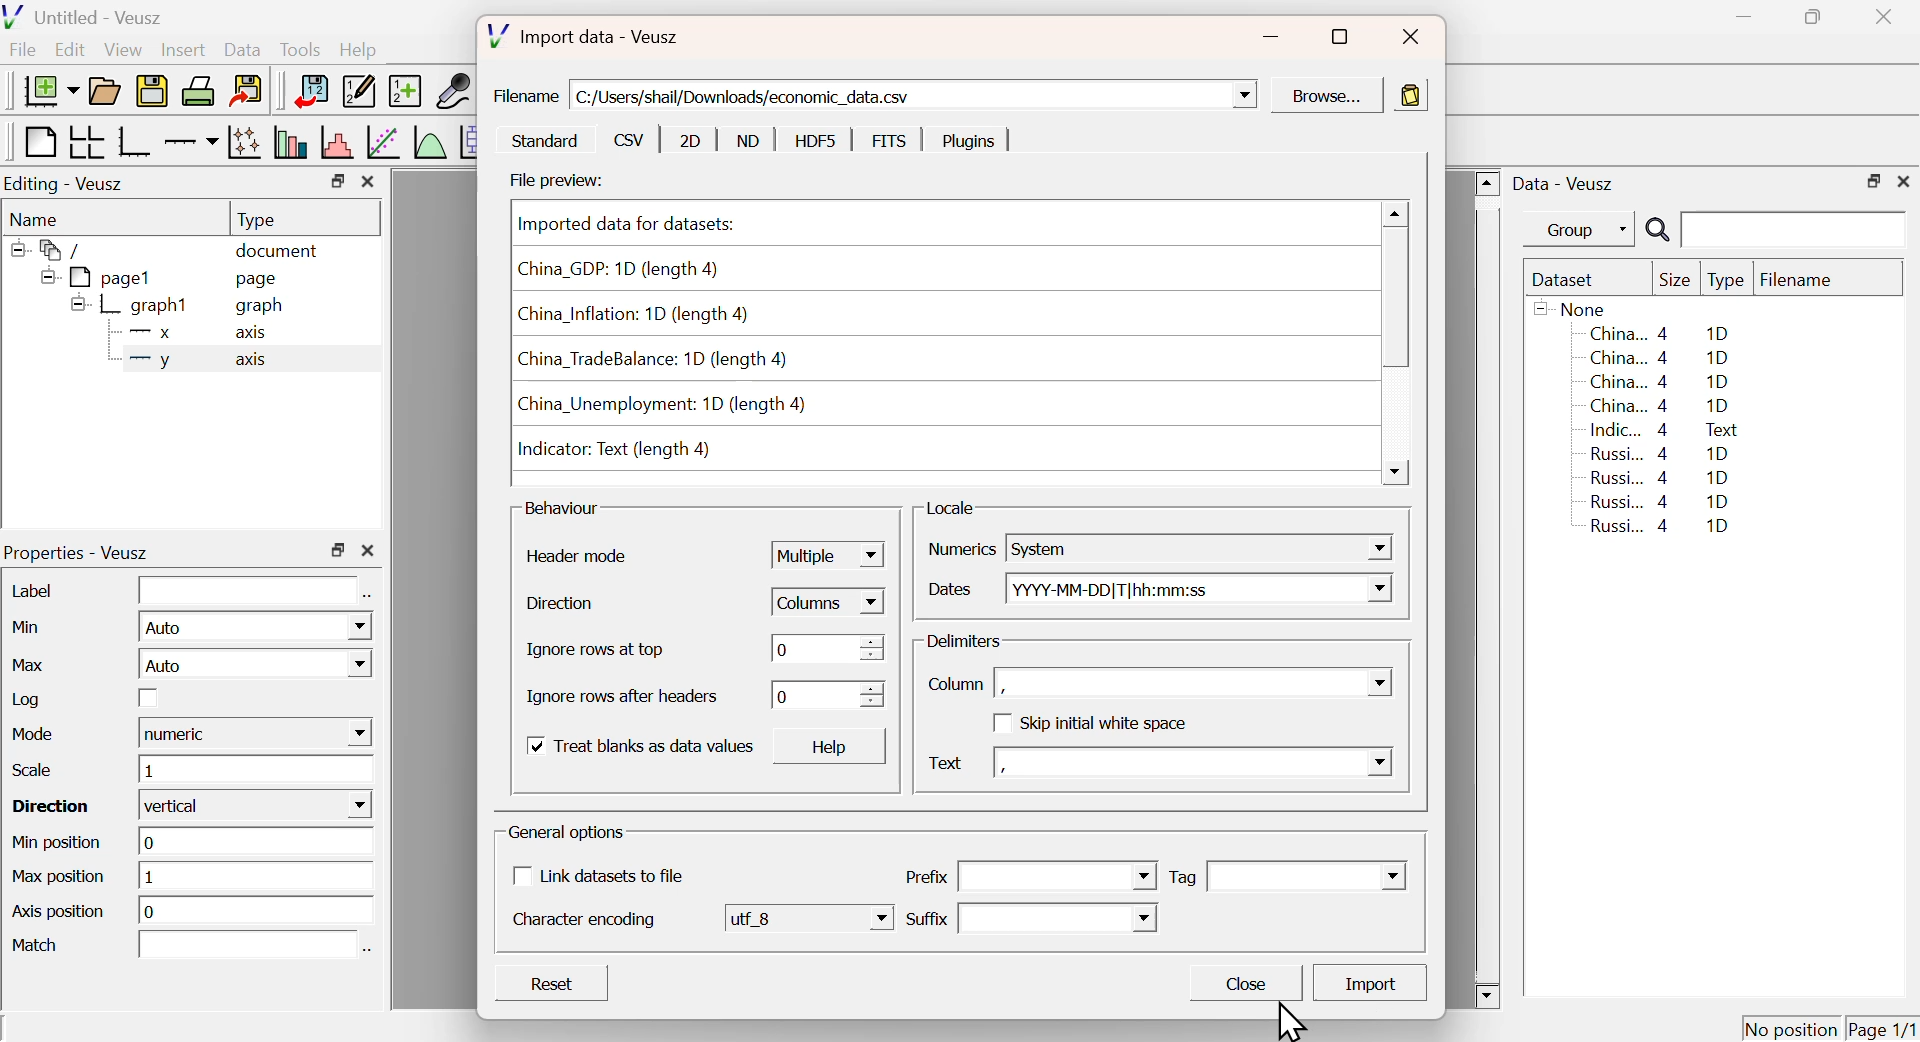 This screenshot has height=1042, width=1920. I want to click on Group, so click(1585, 231).